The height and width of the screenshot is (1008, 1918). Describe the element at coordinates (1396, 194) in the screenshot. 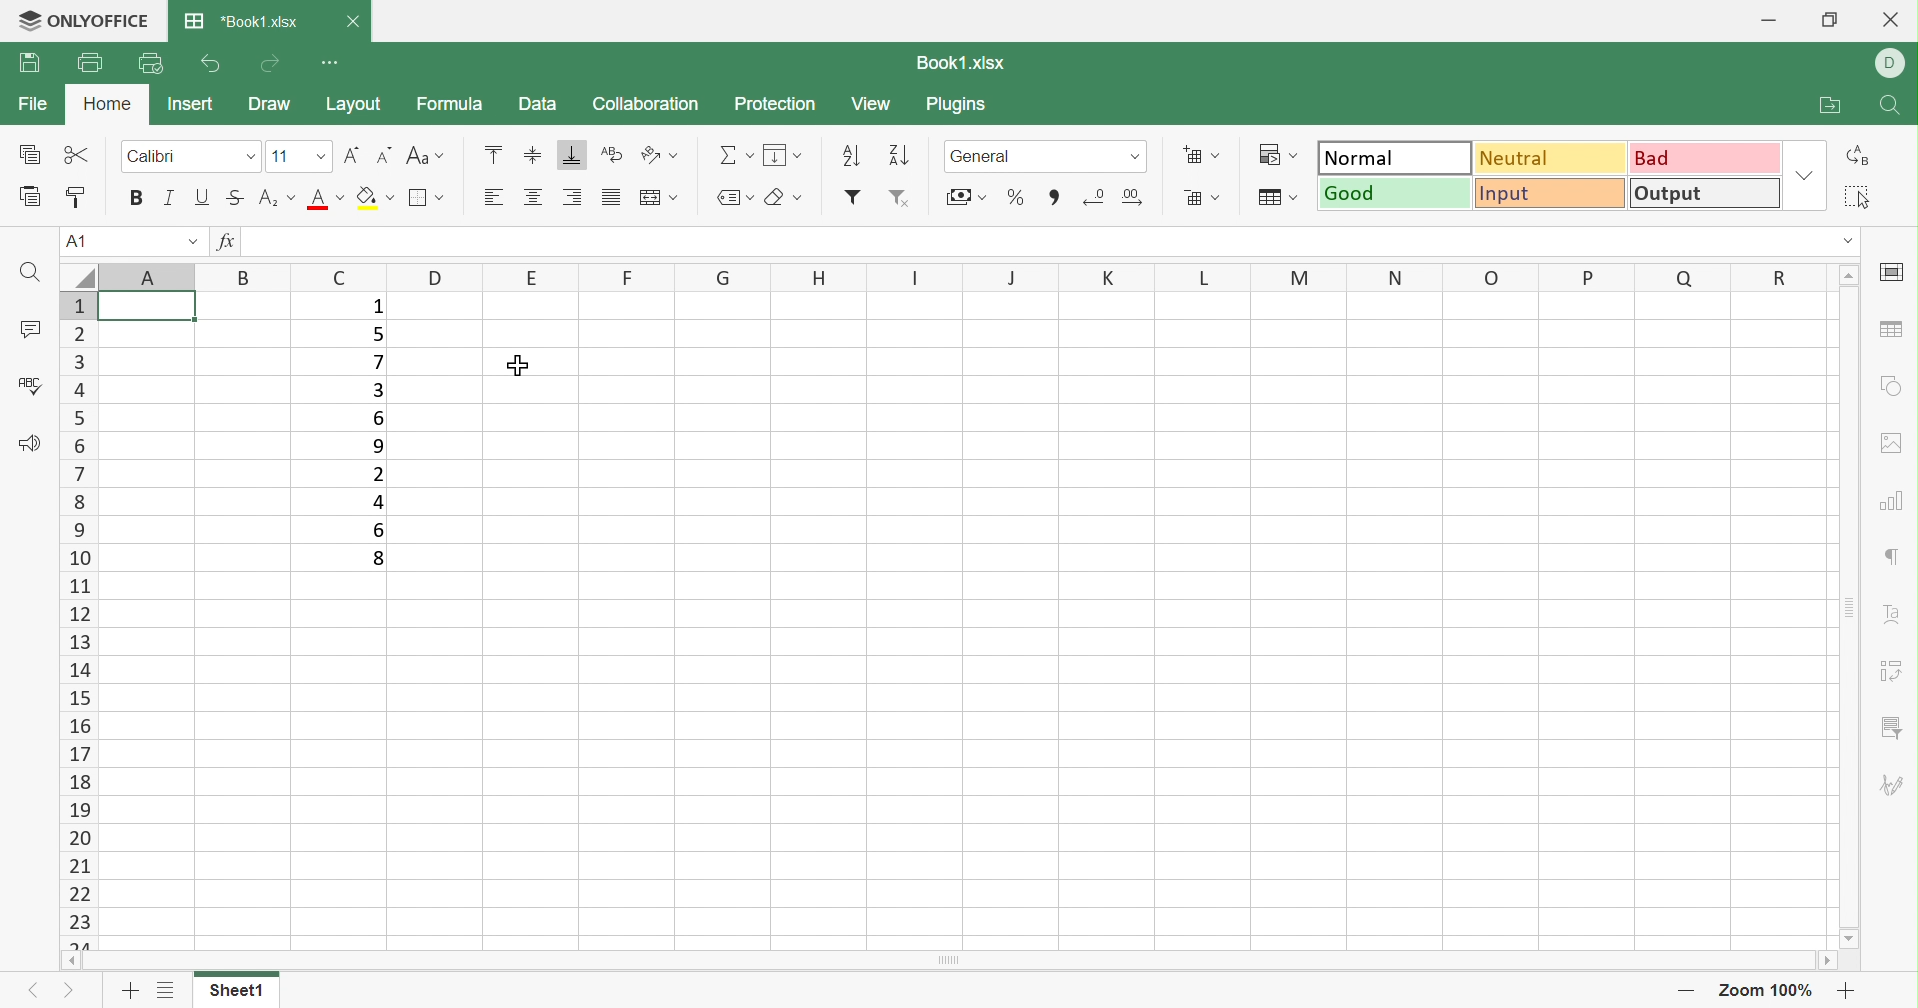

I see `Good` at that location.